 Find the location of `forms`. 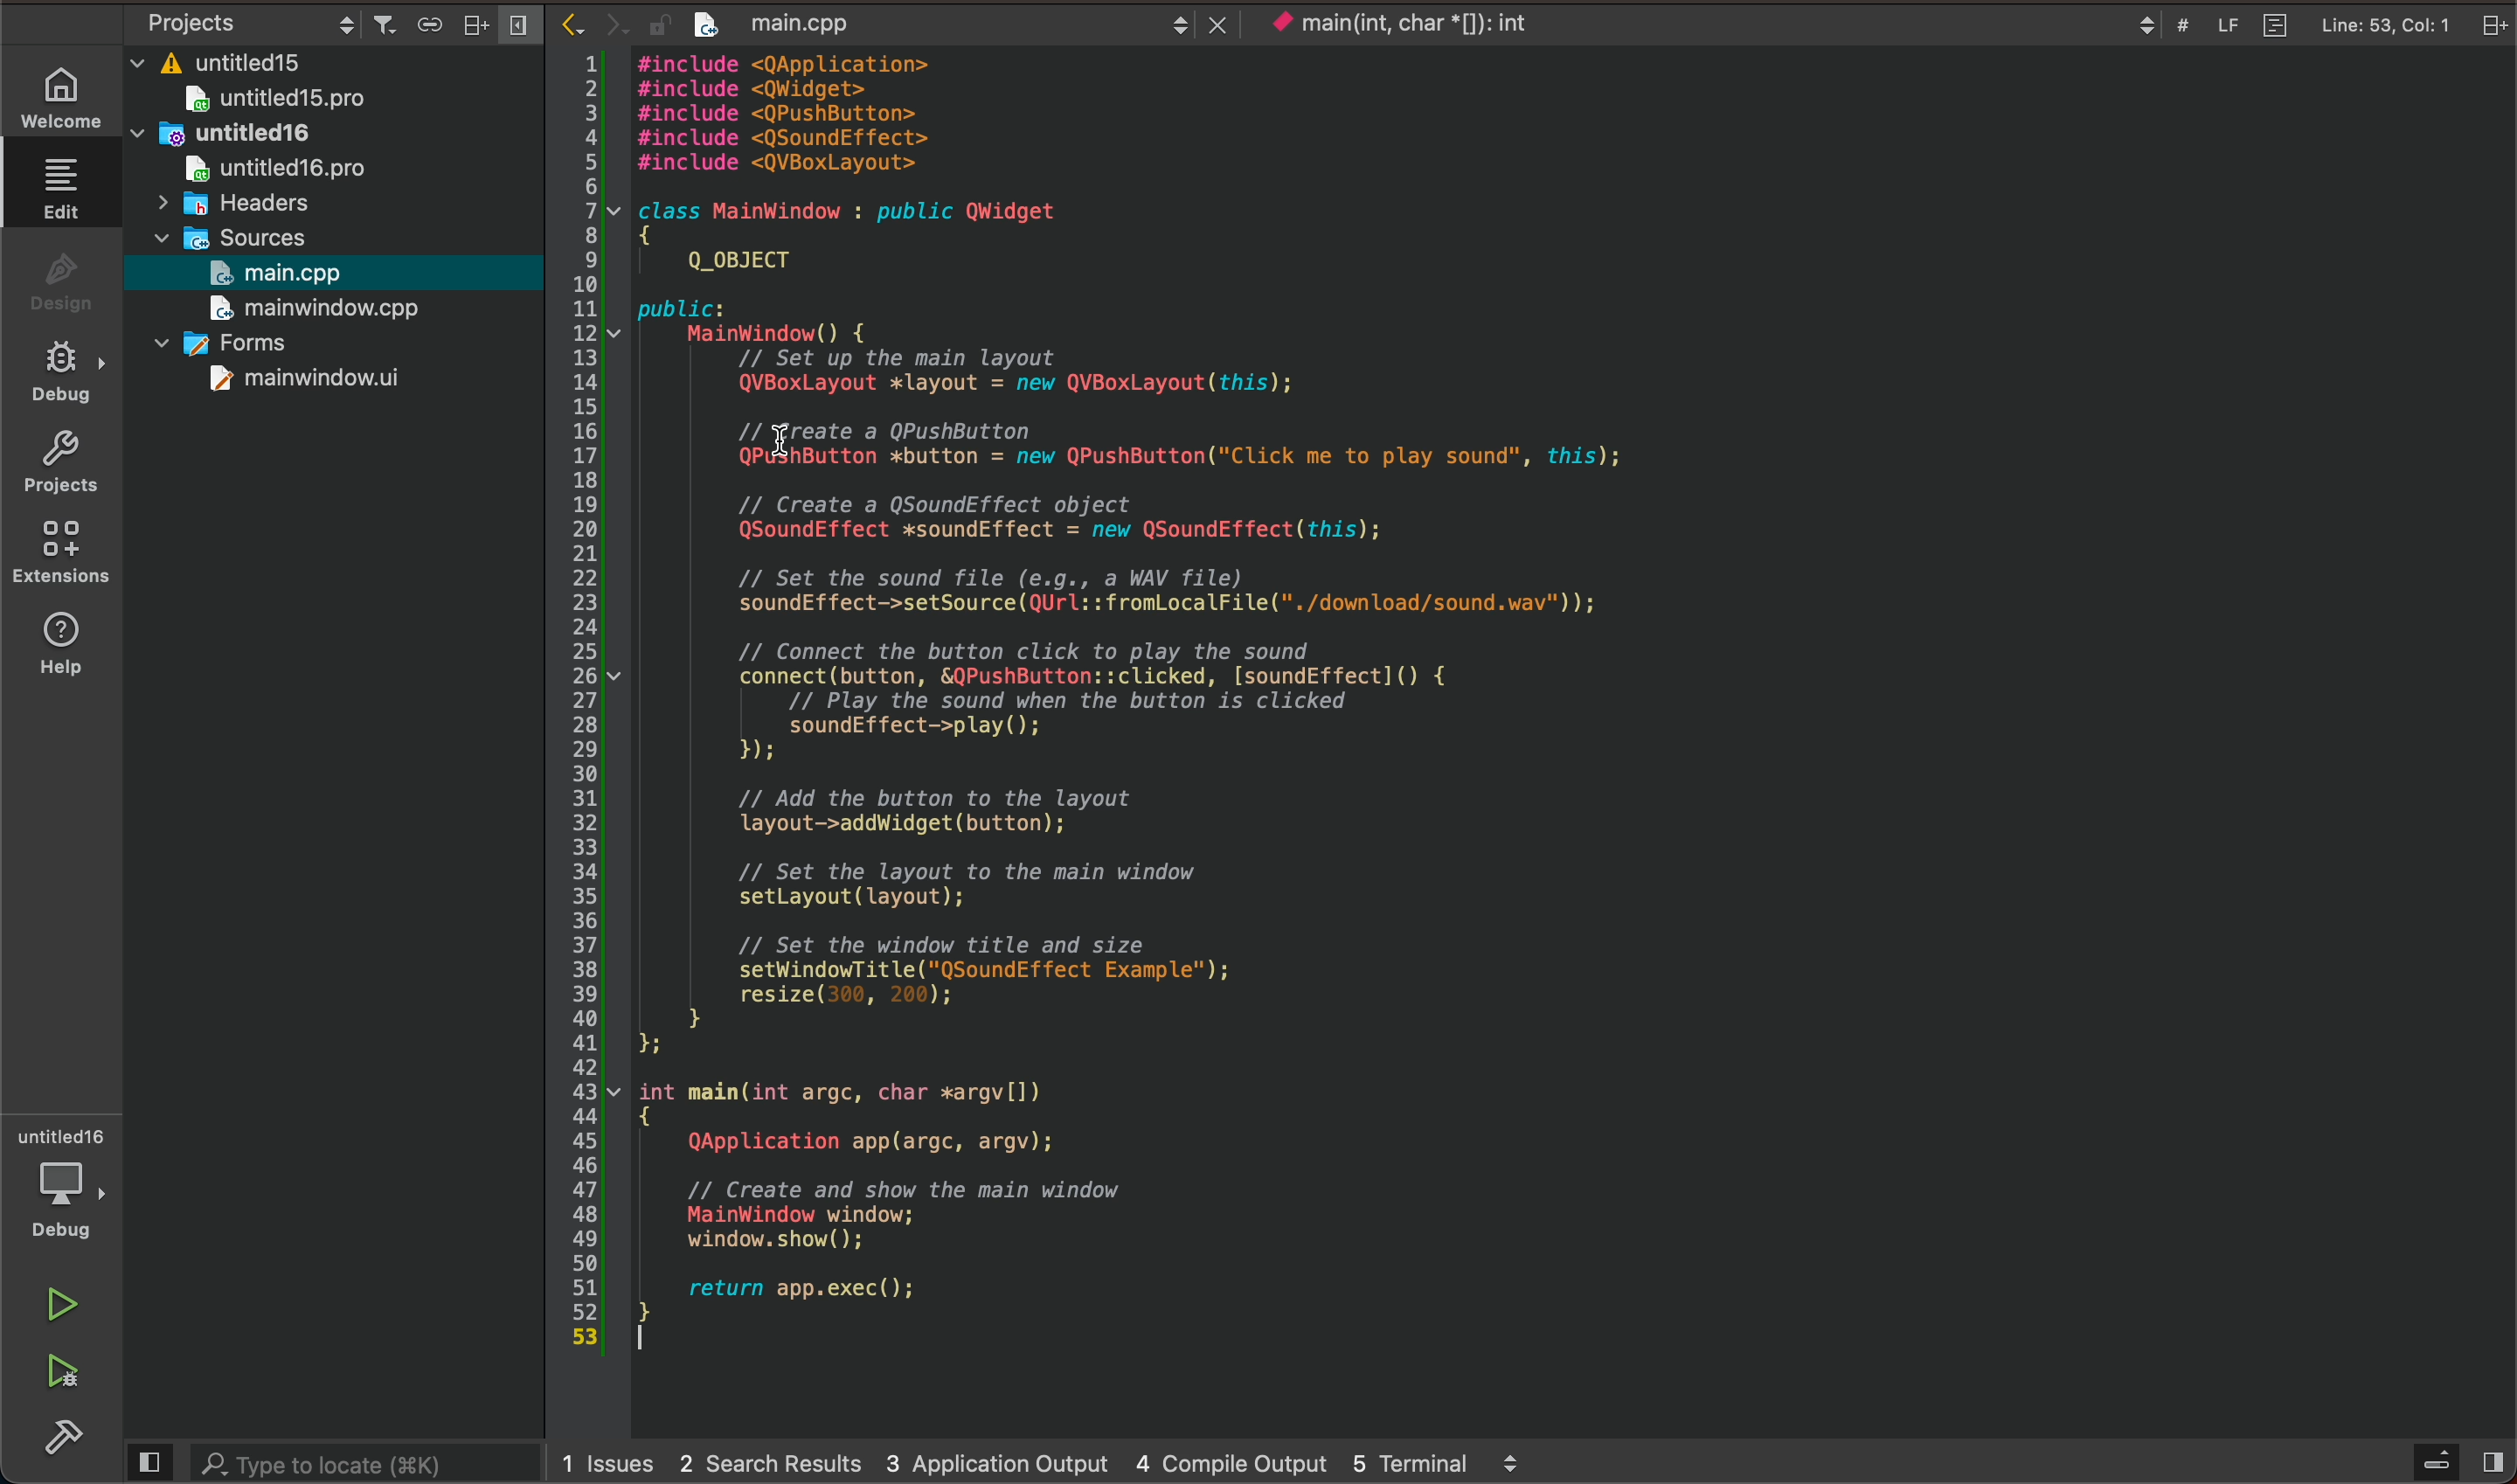

forms is located at coordinates (240, 340).